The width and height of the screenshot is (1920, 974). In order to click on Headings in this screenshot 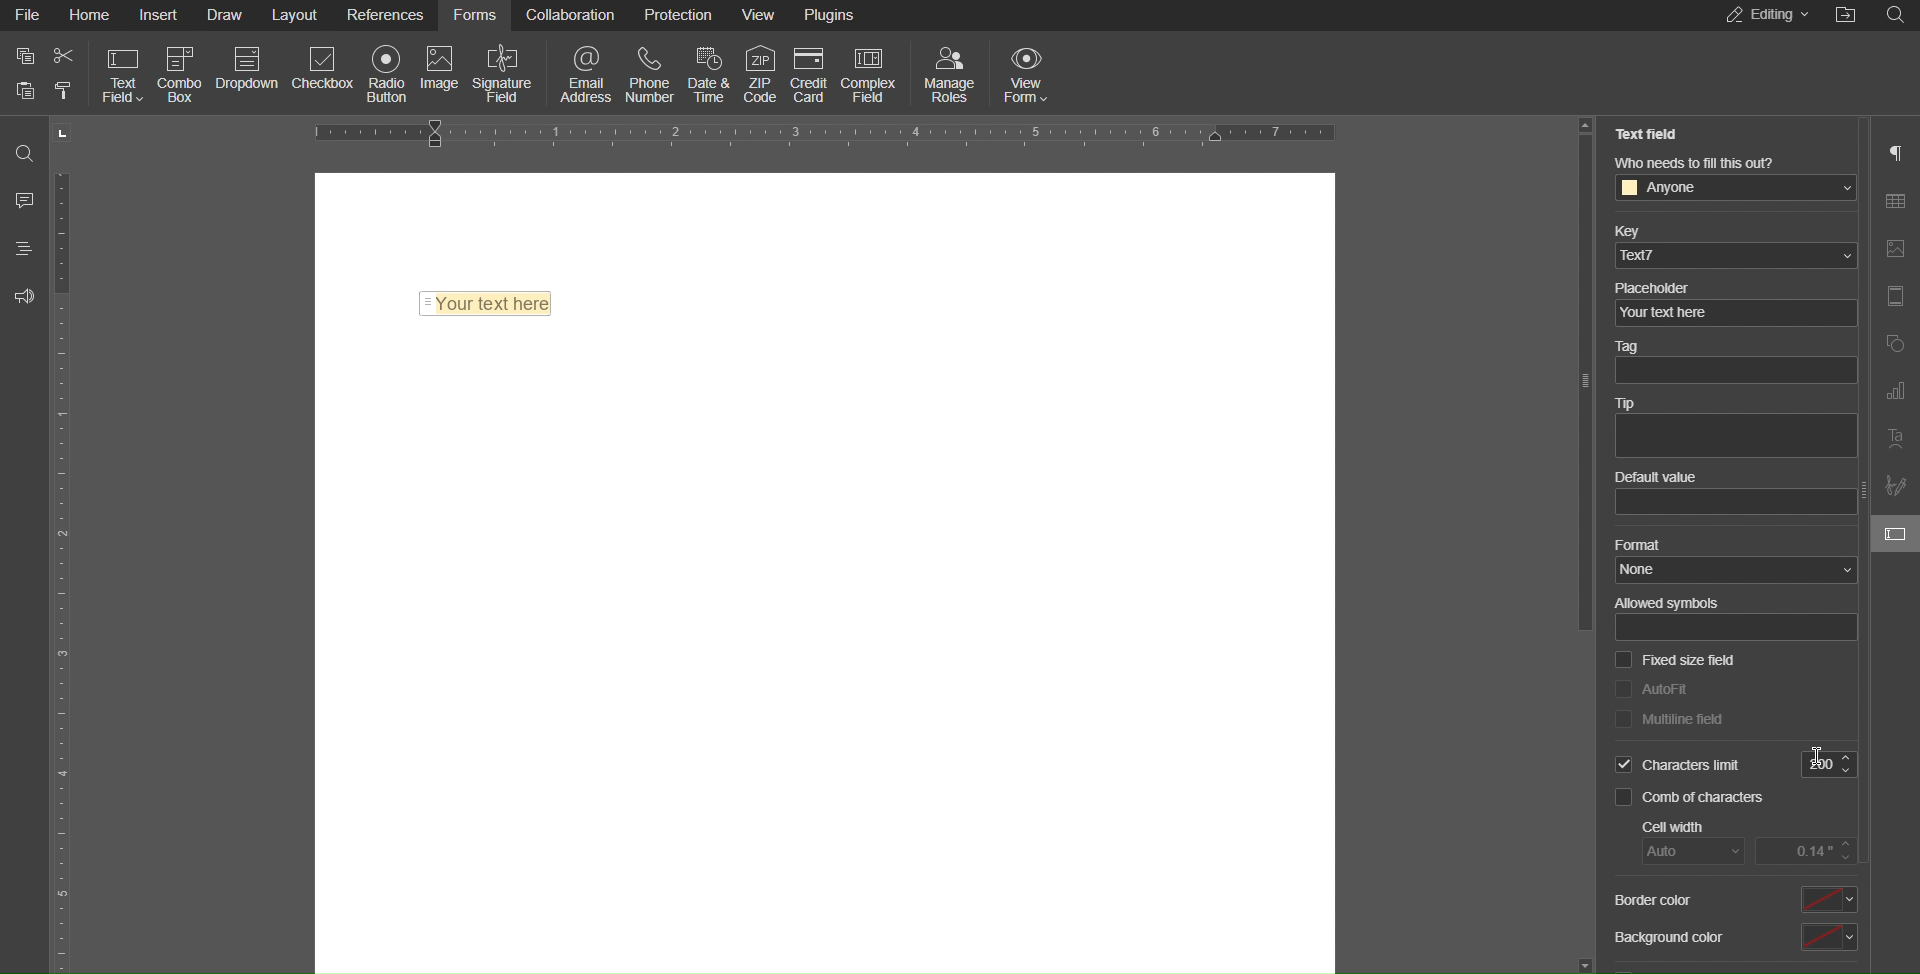, I will do `click(24, 248)`.